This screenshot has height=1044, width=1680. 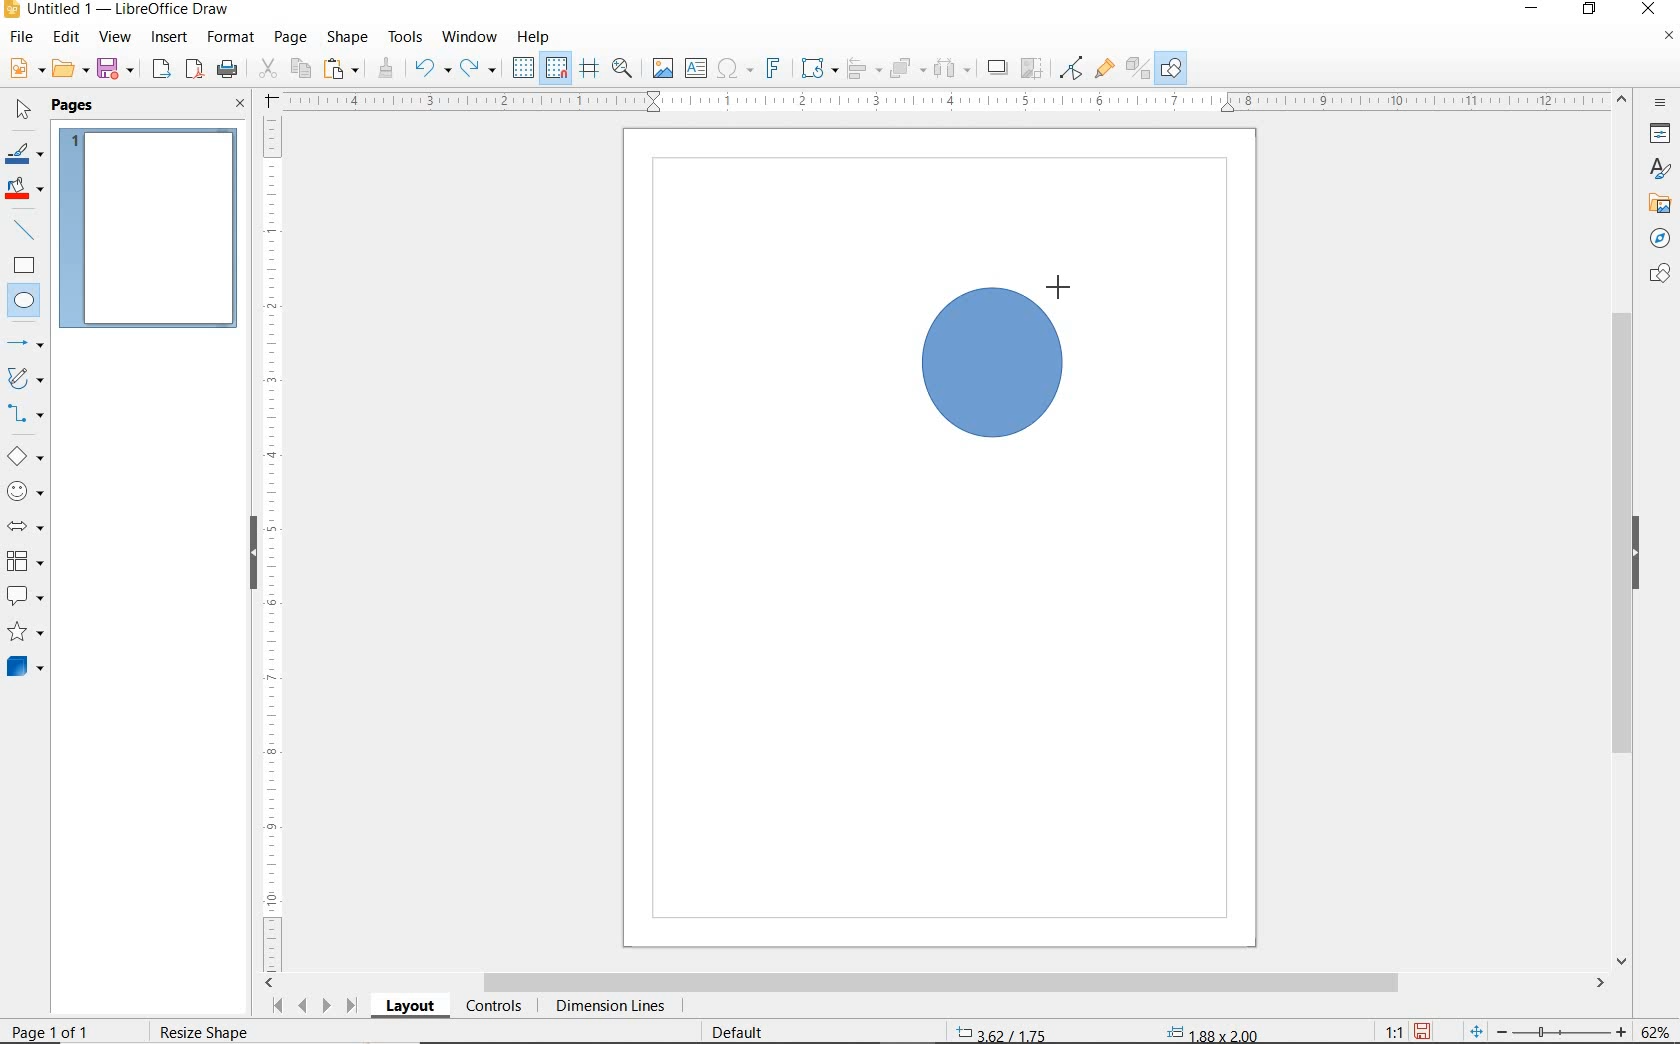 I want to click on CROP IMAGE, so click(x=1031, y=68).